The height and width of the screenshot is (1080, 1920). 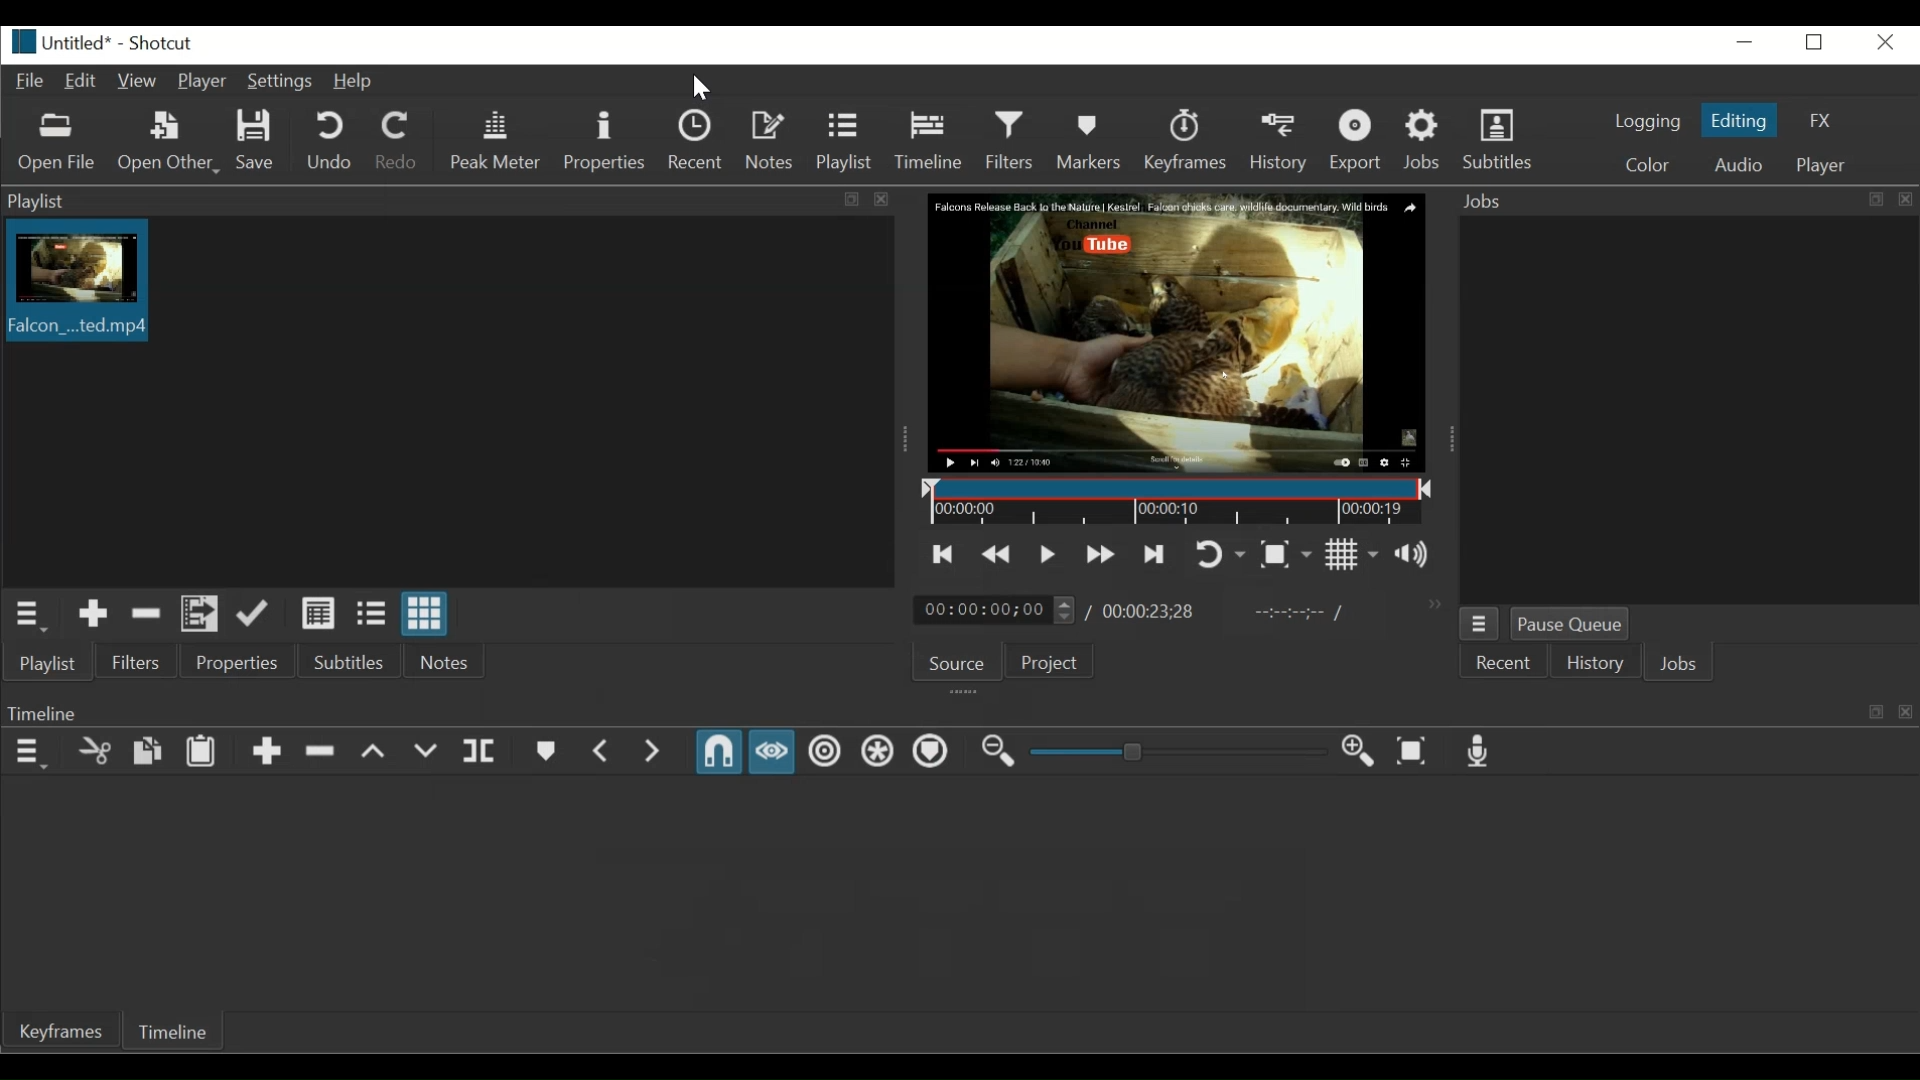 What do you see at coordinates (400, 142) in the screenshot?
I see `Redo` at bounding box center [400, 142].